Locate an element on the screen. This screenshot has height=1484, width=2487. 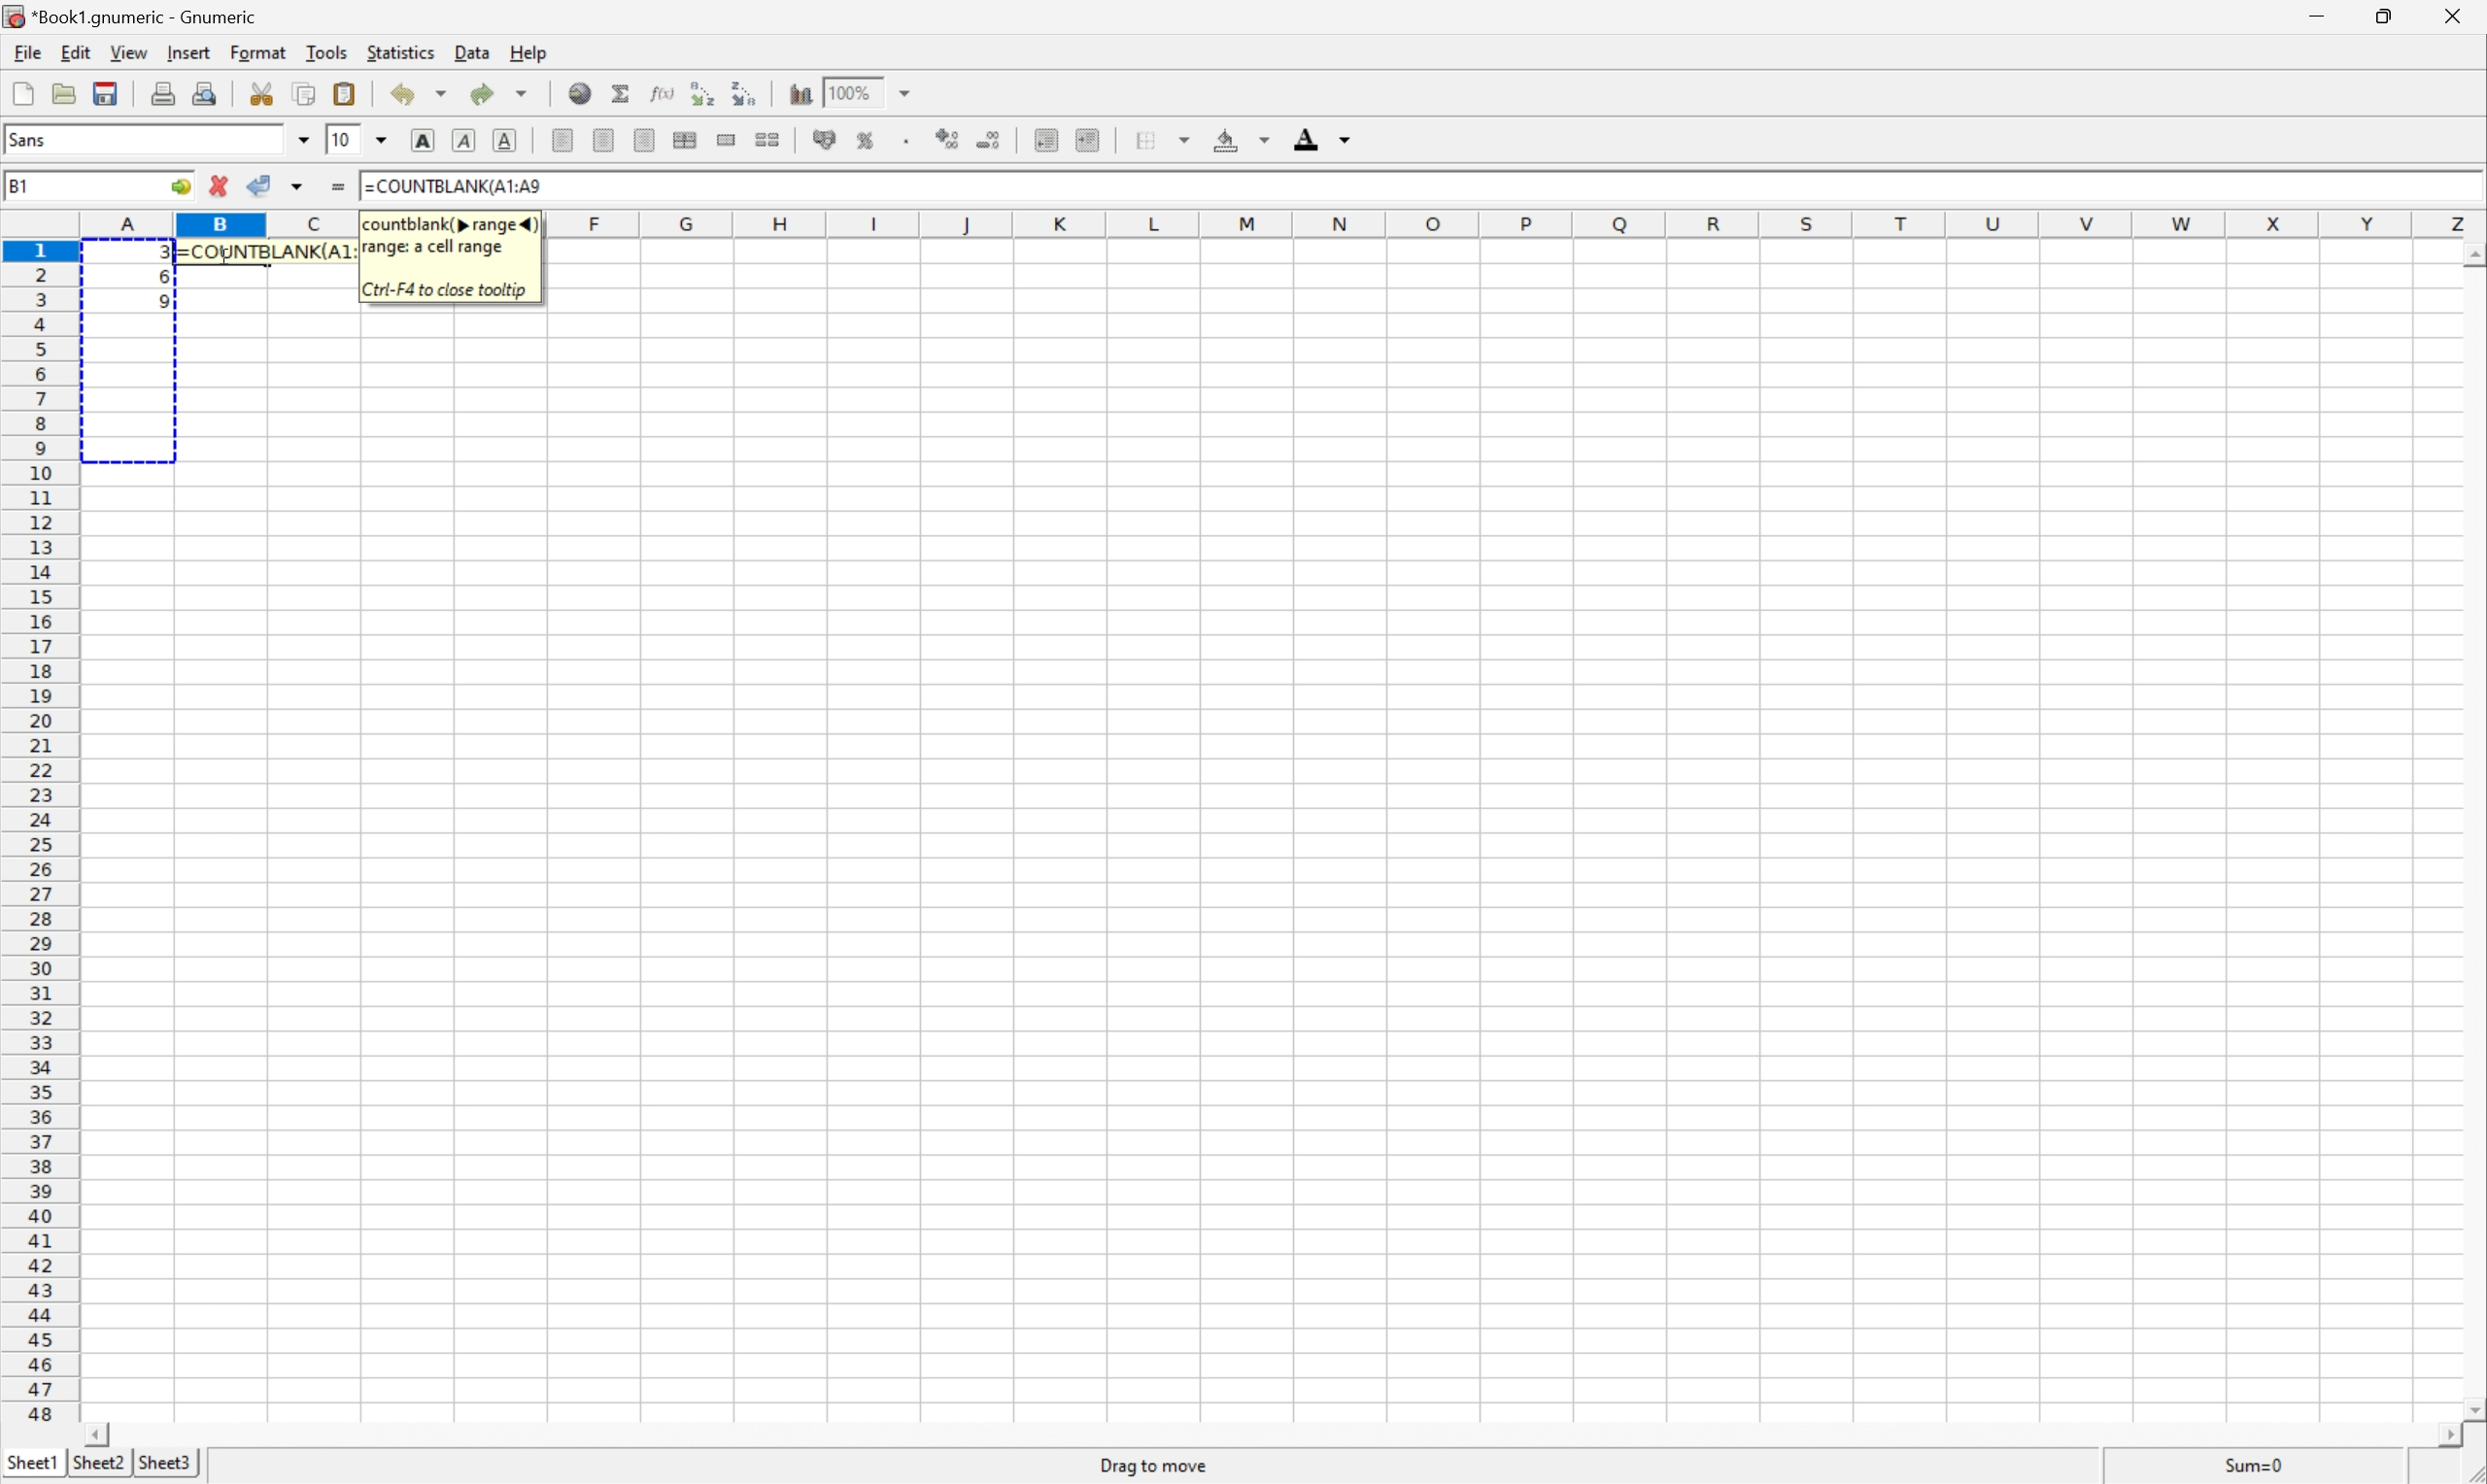
File is located at coordinates (25, 51).